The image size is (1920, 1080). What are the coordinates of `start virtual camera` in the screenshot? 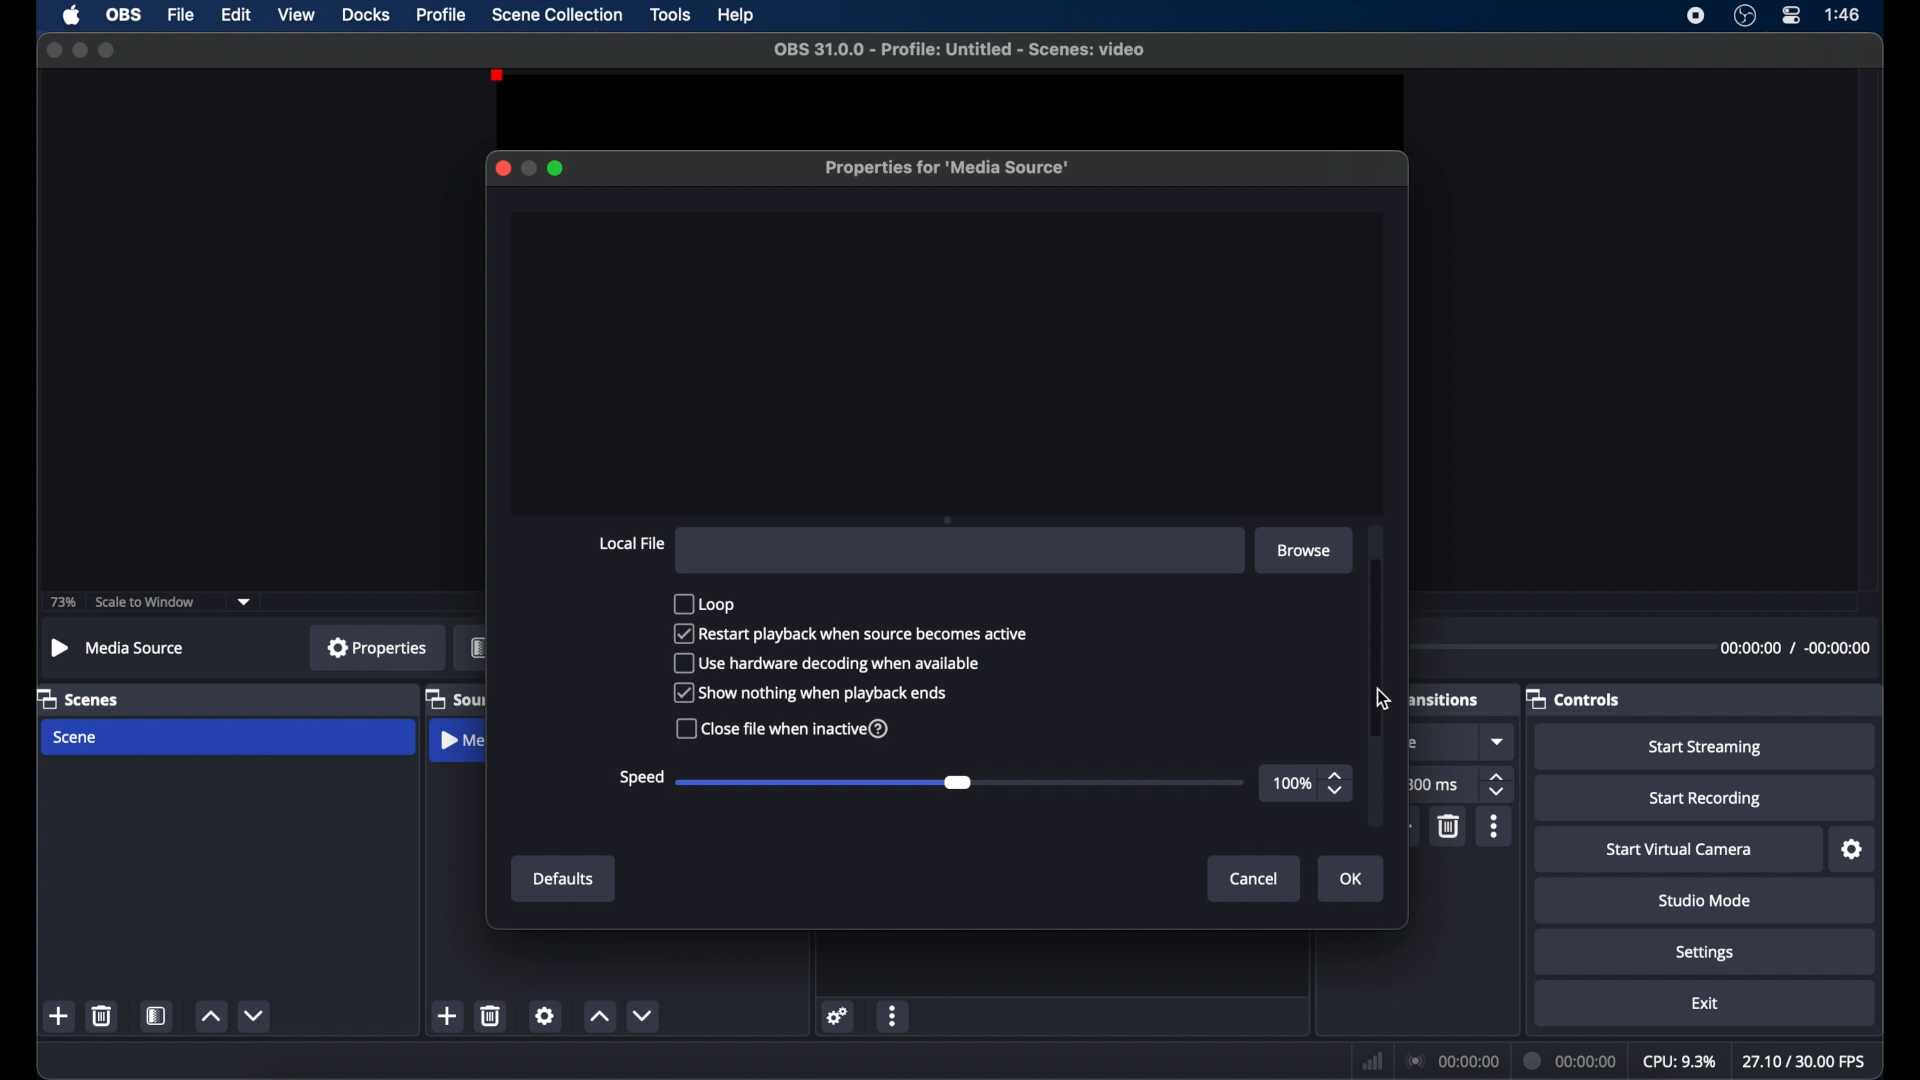 It's located at (1684, 850).